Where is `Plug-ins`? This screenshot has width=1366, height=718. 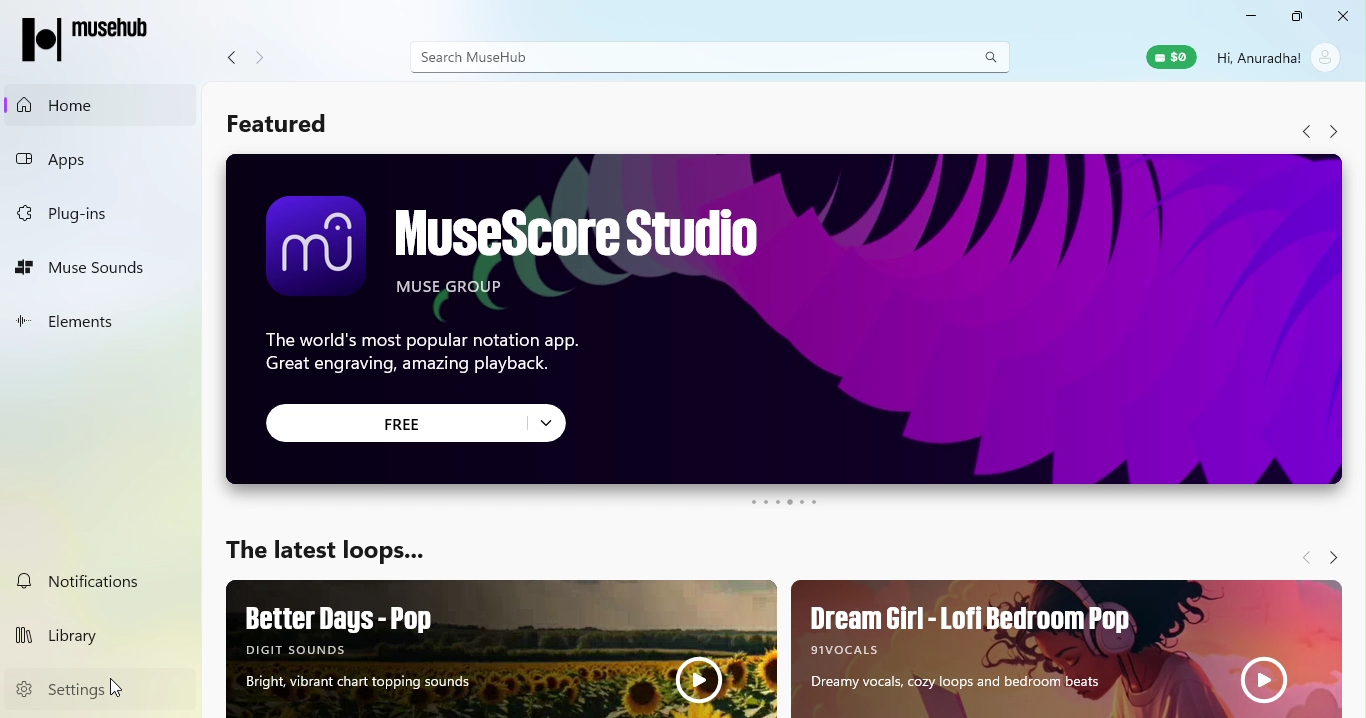
Plug-ins is located at coordinates (86, 211).